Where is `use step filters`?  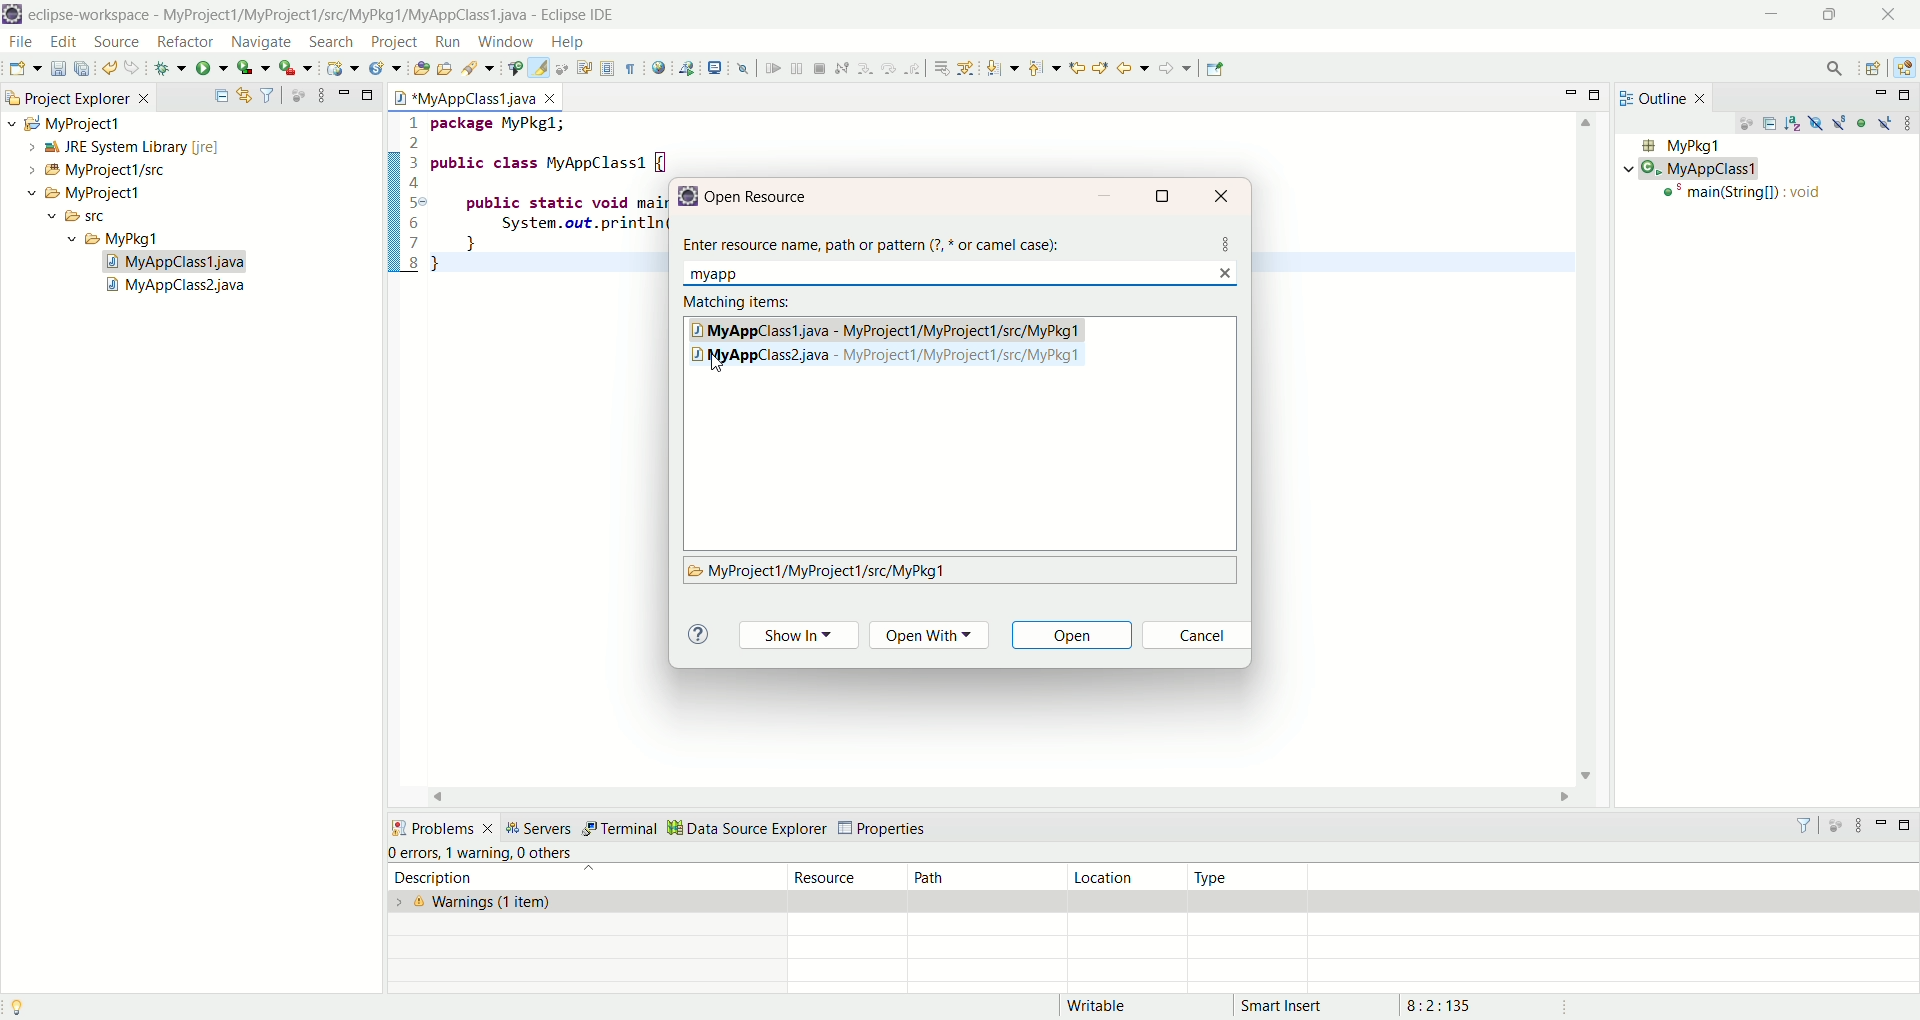
use step filters is located at coordinates (965, 68).